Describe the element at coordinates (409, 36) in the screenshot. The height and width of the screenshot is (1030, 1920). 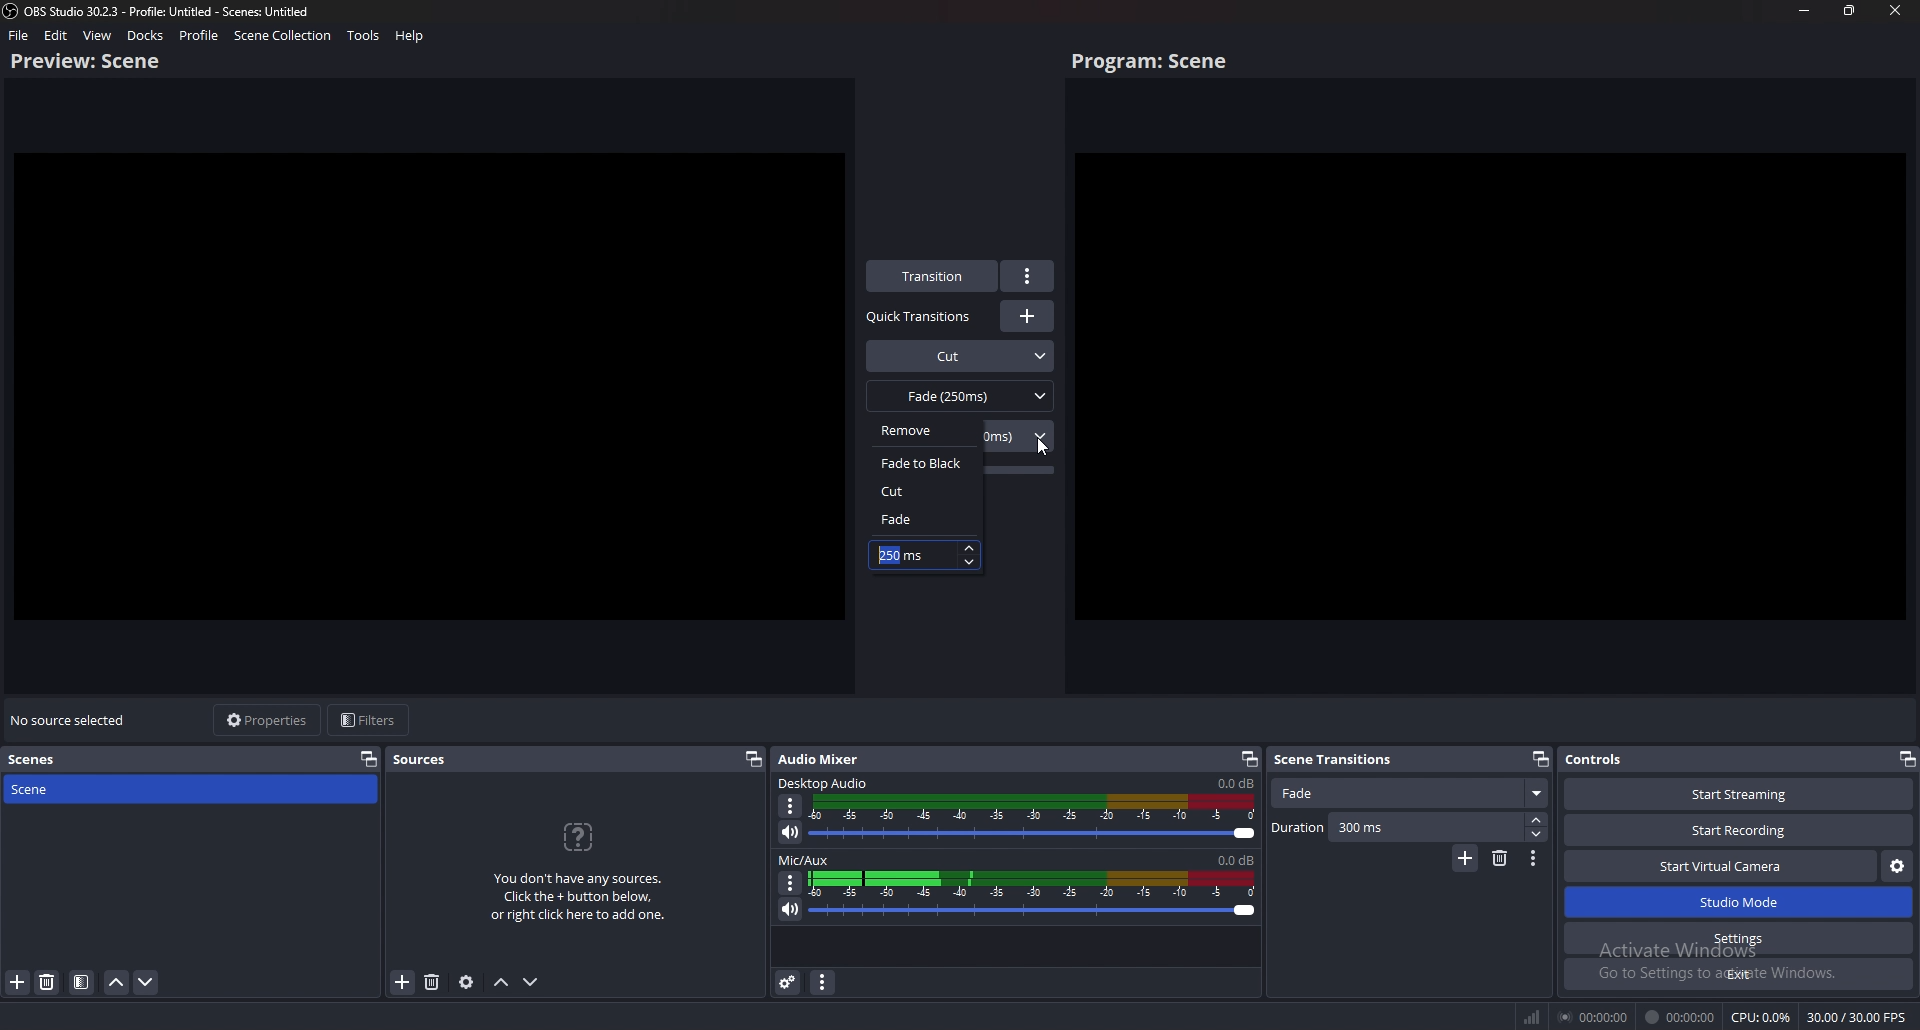
I see `help` at that location.